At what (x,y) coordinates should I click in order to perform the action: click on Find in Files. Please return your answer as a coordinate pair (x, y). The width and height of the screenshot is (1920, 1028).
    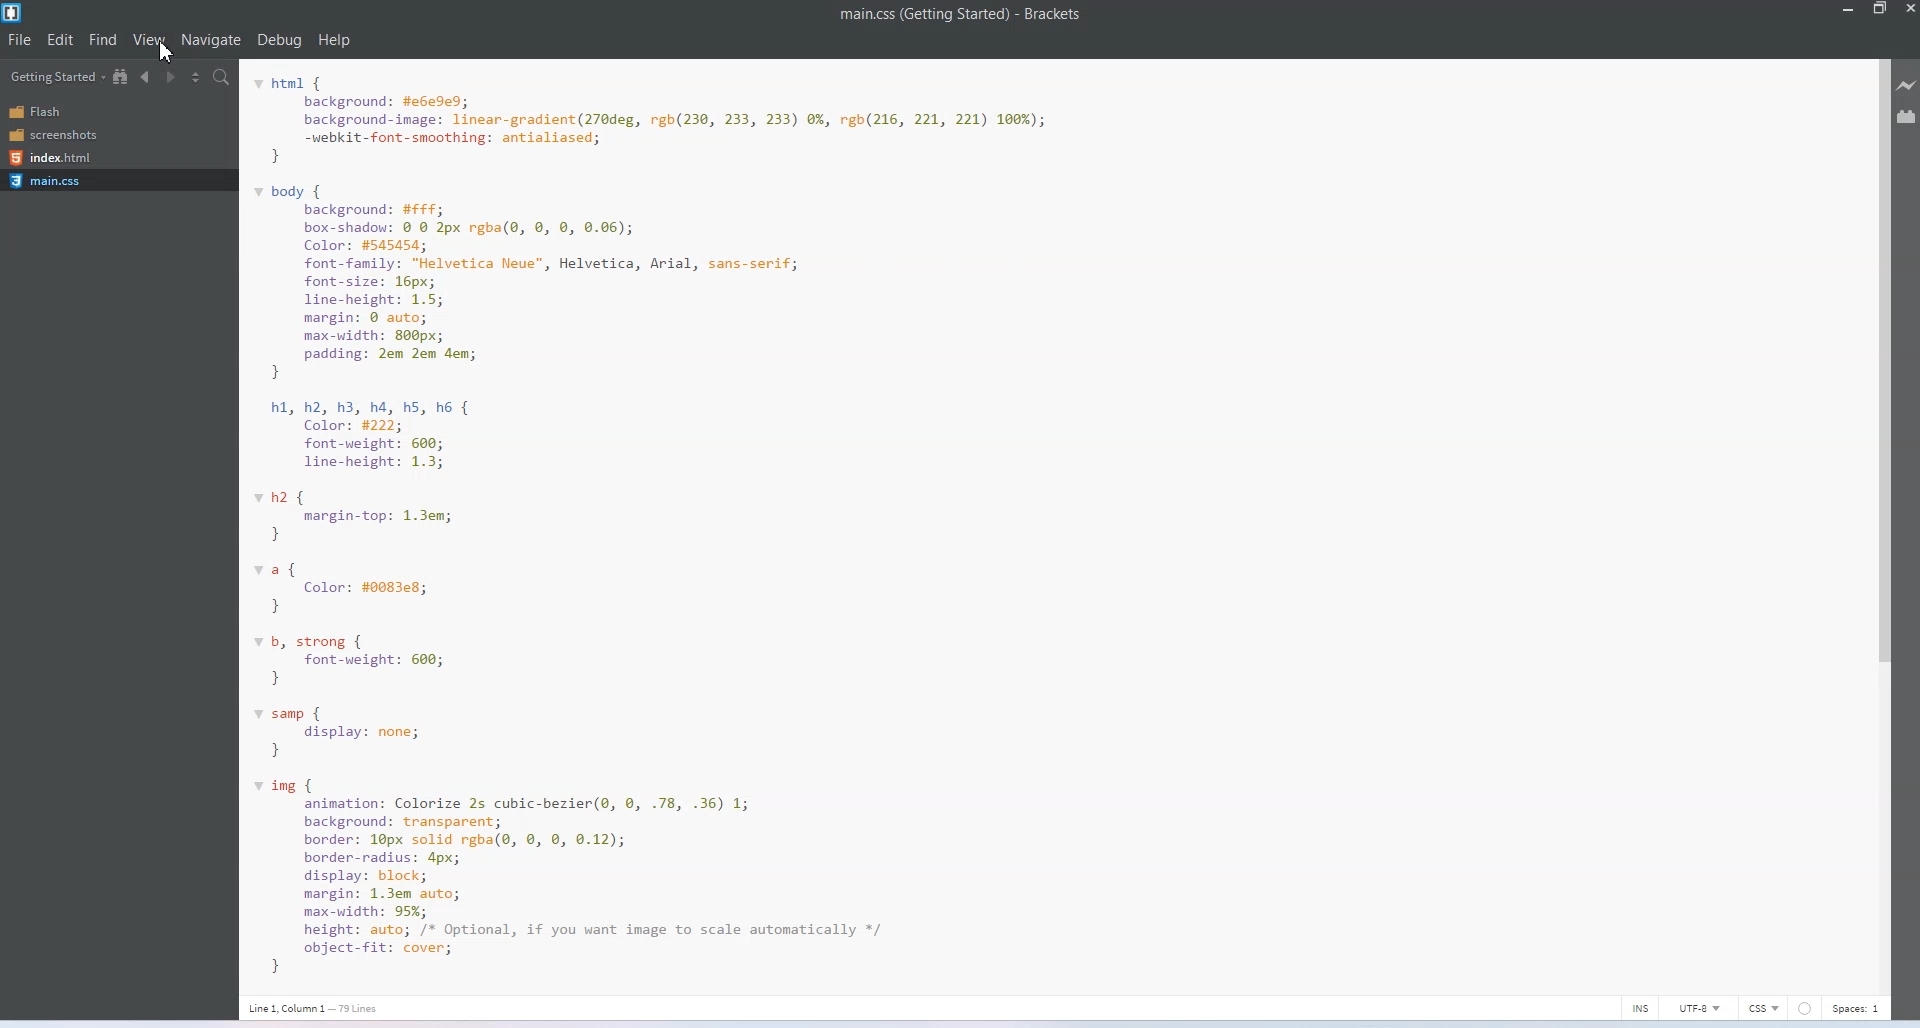
    Looking at the image, I should click on (224, 77).